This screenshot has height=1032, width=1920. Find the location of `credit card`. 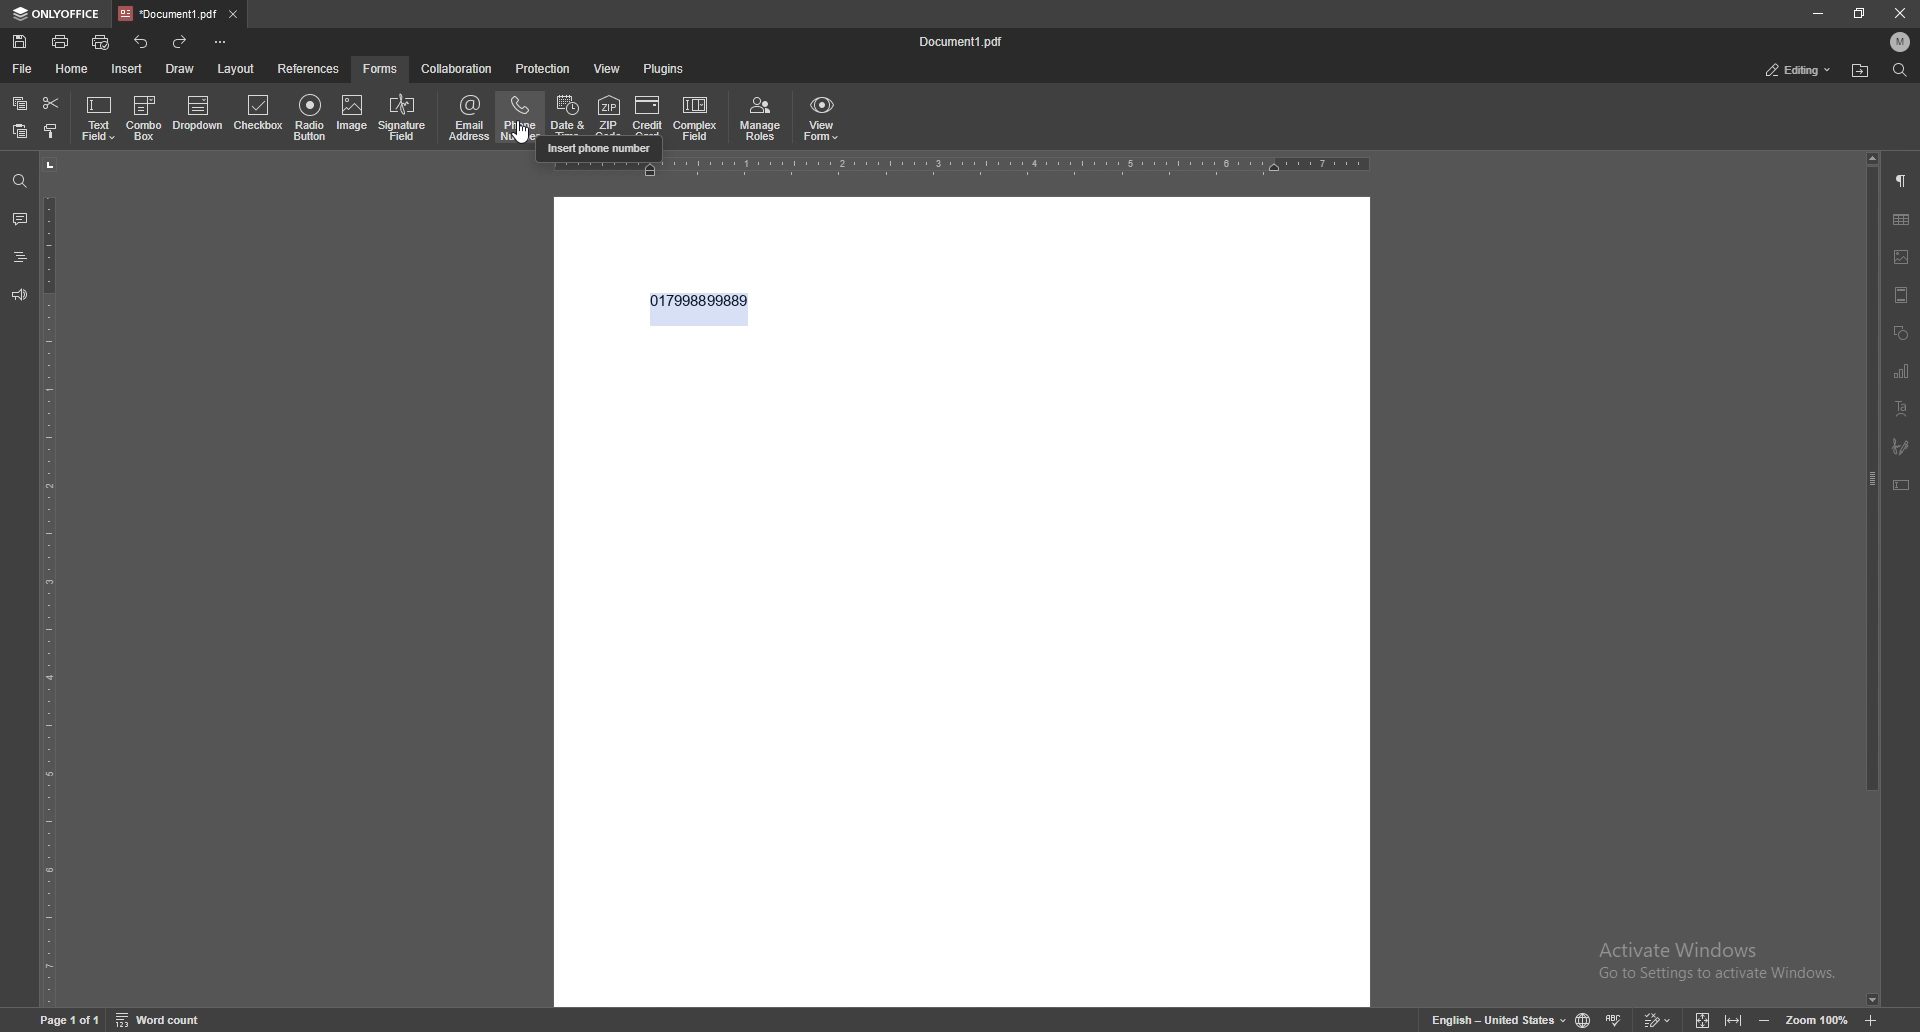

credit card is located at coordinates (648, 116).